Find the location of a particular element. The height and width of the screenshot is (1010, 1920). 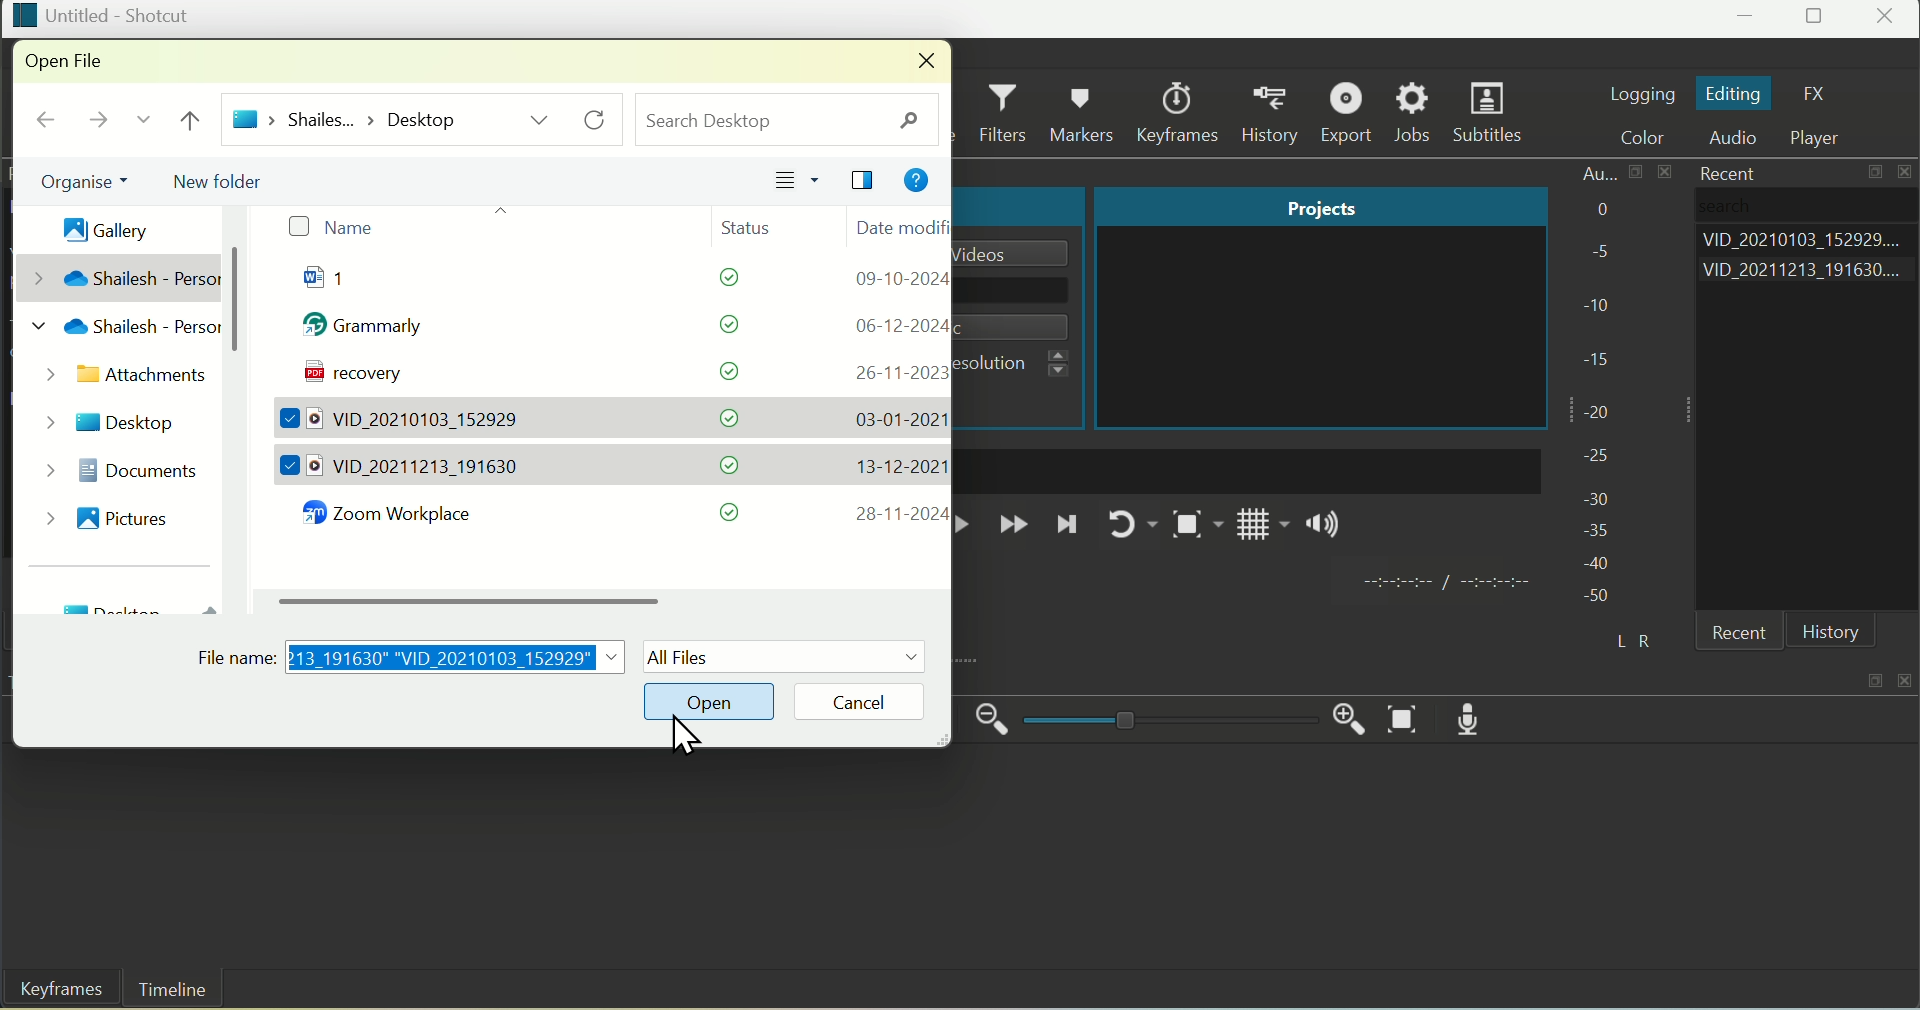

search is located at coordinates (788, 118).